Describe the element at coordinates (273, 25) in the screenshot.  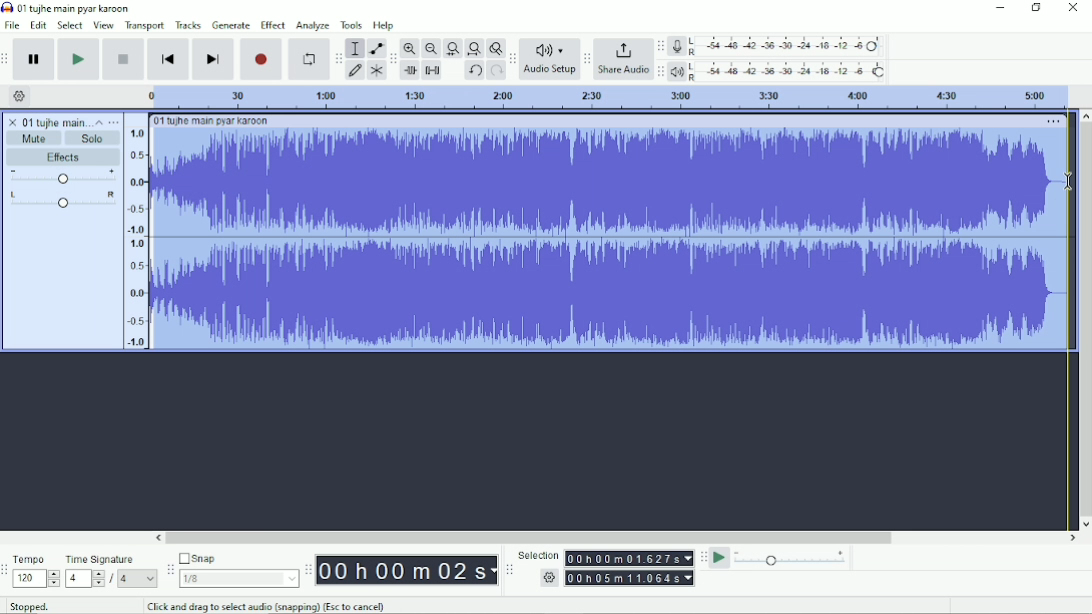
I see `Effect` at that location.